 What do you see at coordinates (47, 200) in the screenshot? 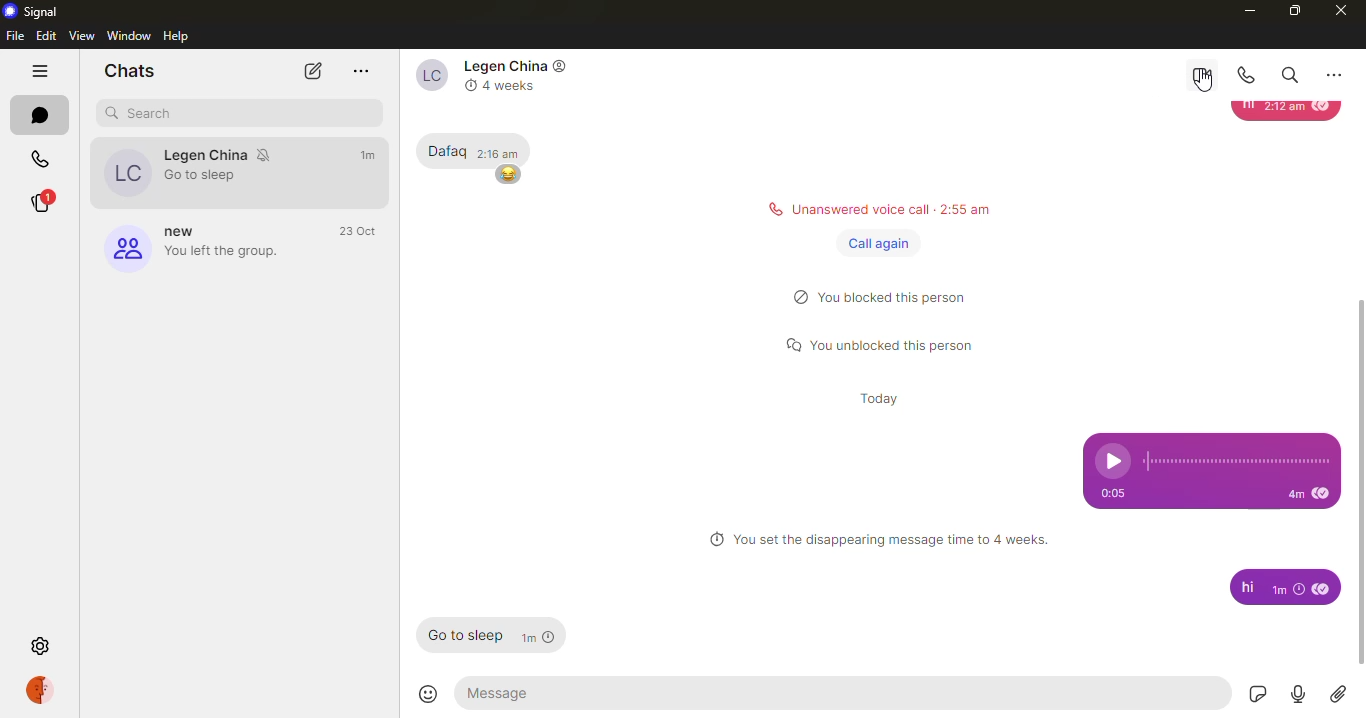
I see `stories` at bounding box center [47, 200].